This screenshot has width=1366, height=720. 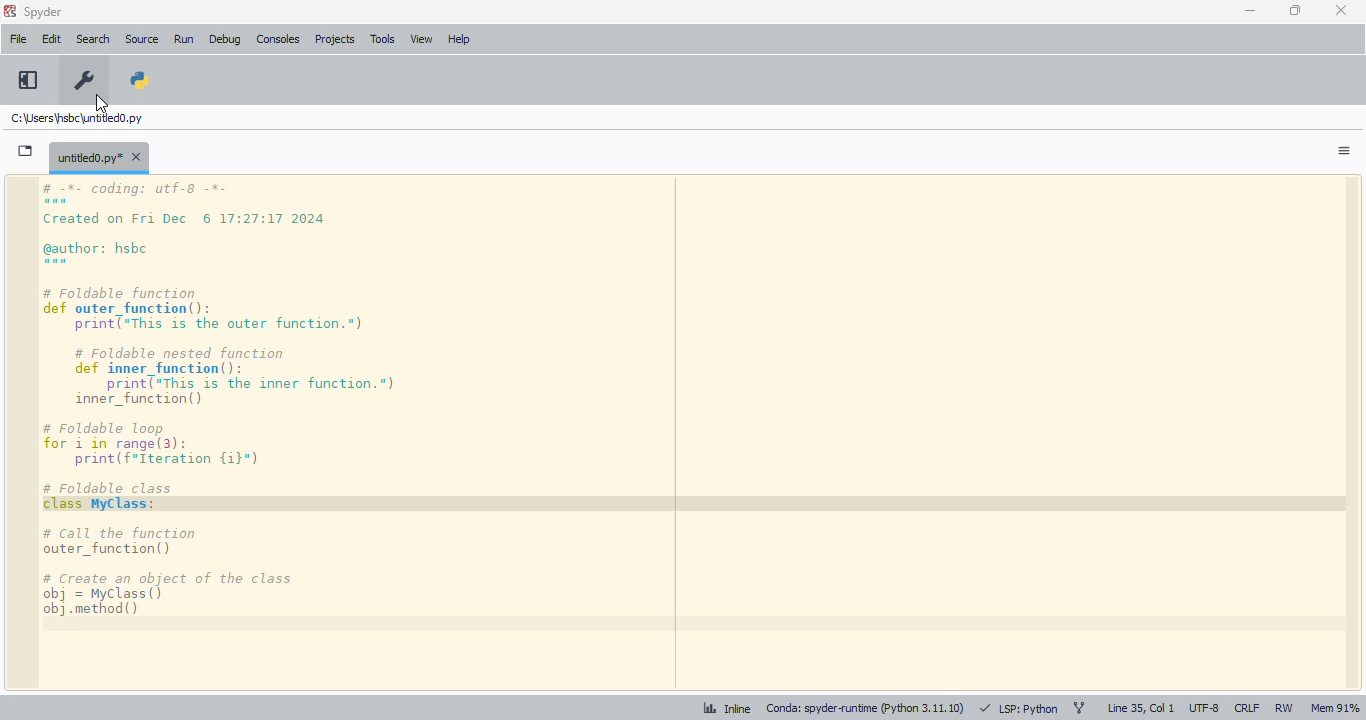 What do you see at coordinates (85, 81) in the screenshot?
I see `preferences` at bounding box center [85, 81].